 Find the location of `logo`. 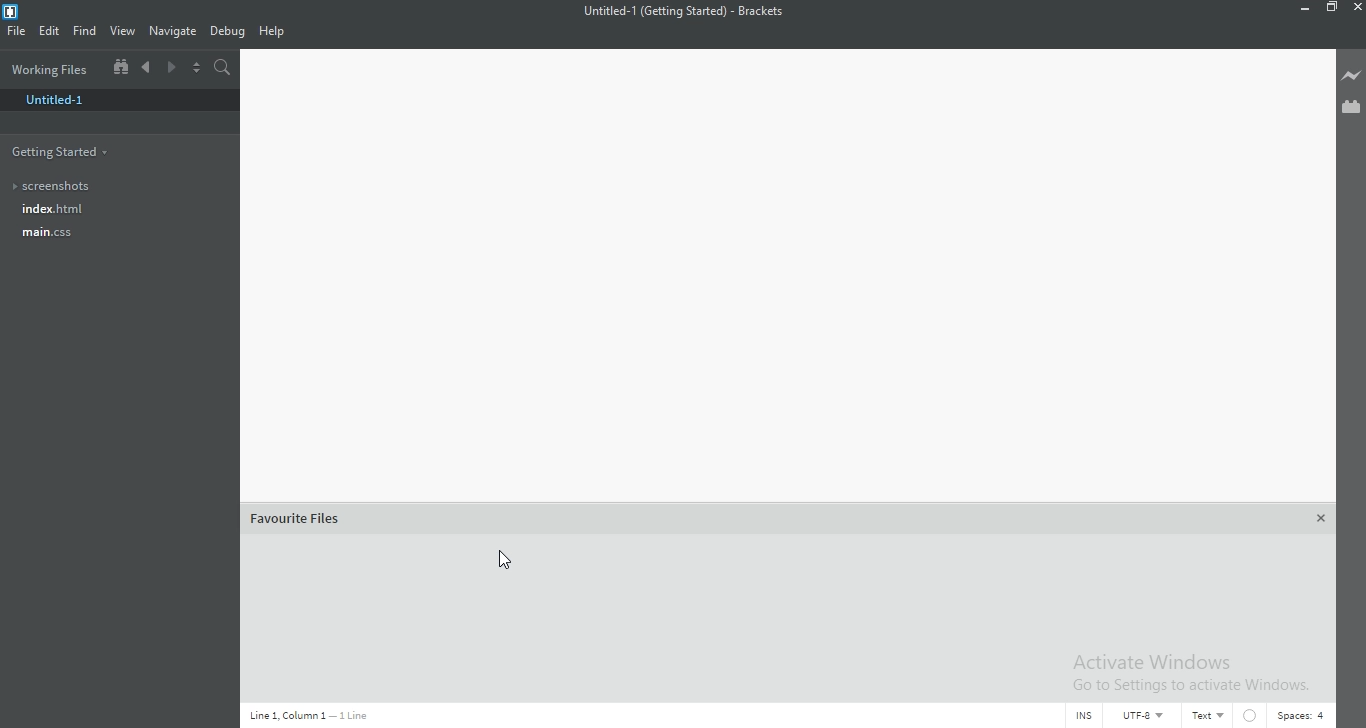

logo is located at coordinates (11, 11).